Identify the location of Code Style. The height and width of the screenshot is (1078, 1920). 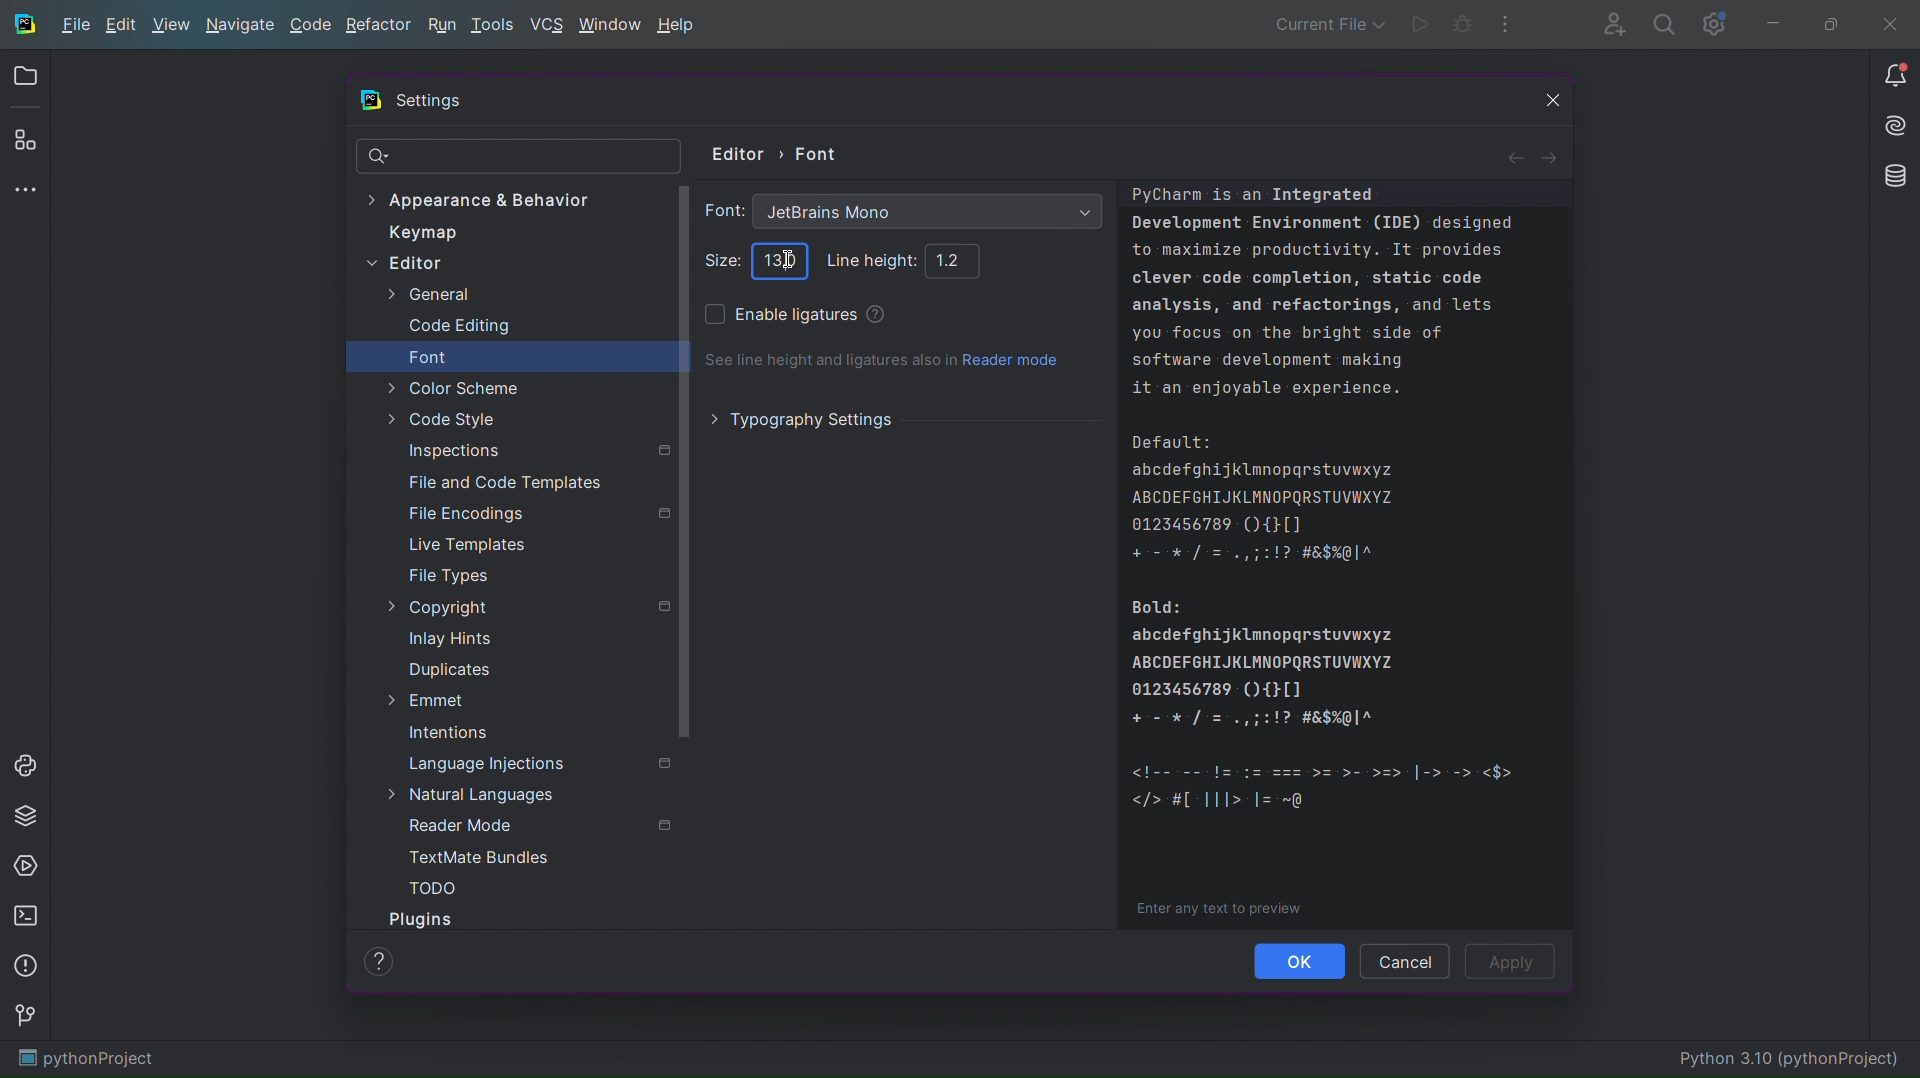
(445, 419).